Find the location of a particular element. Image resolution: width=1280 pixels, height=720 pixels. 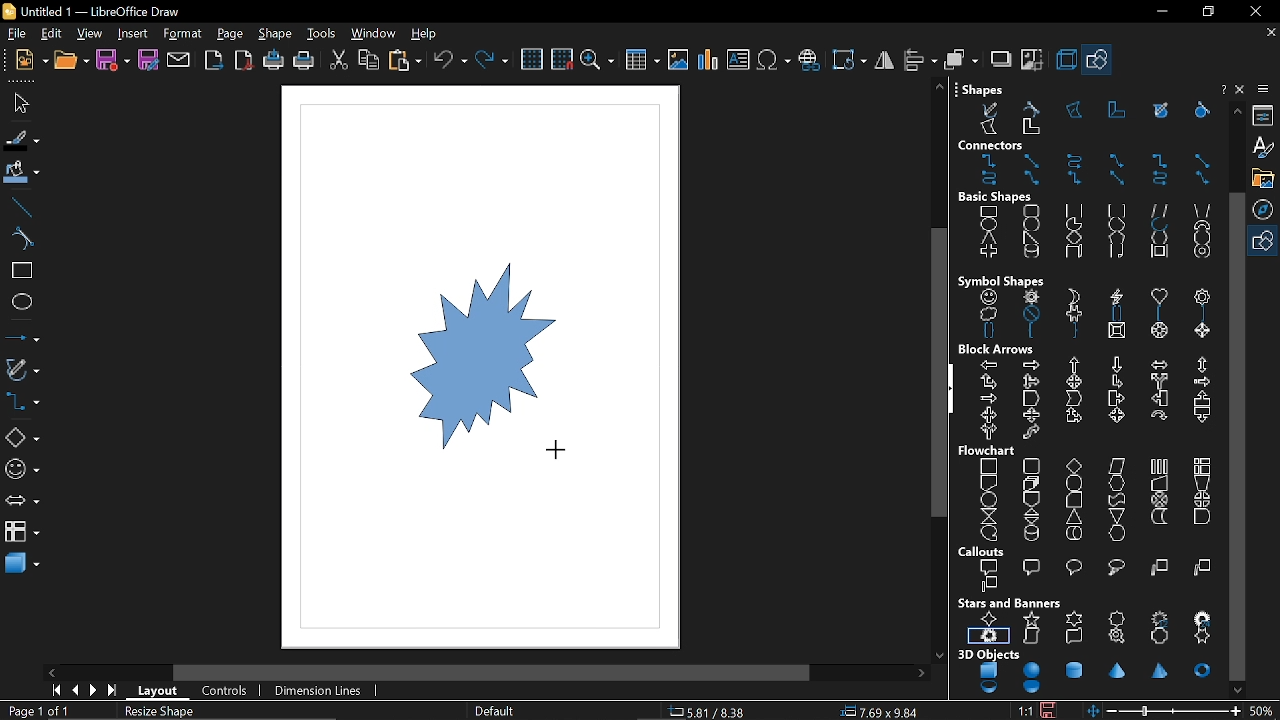

Layout is located at coordinates (161, 691).